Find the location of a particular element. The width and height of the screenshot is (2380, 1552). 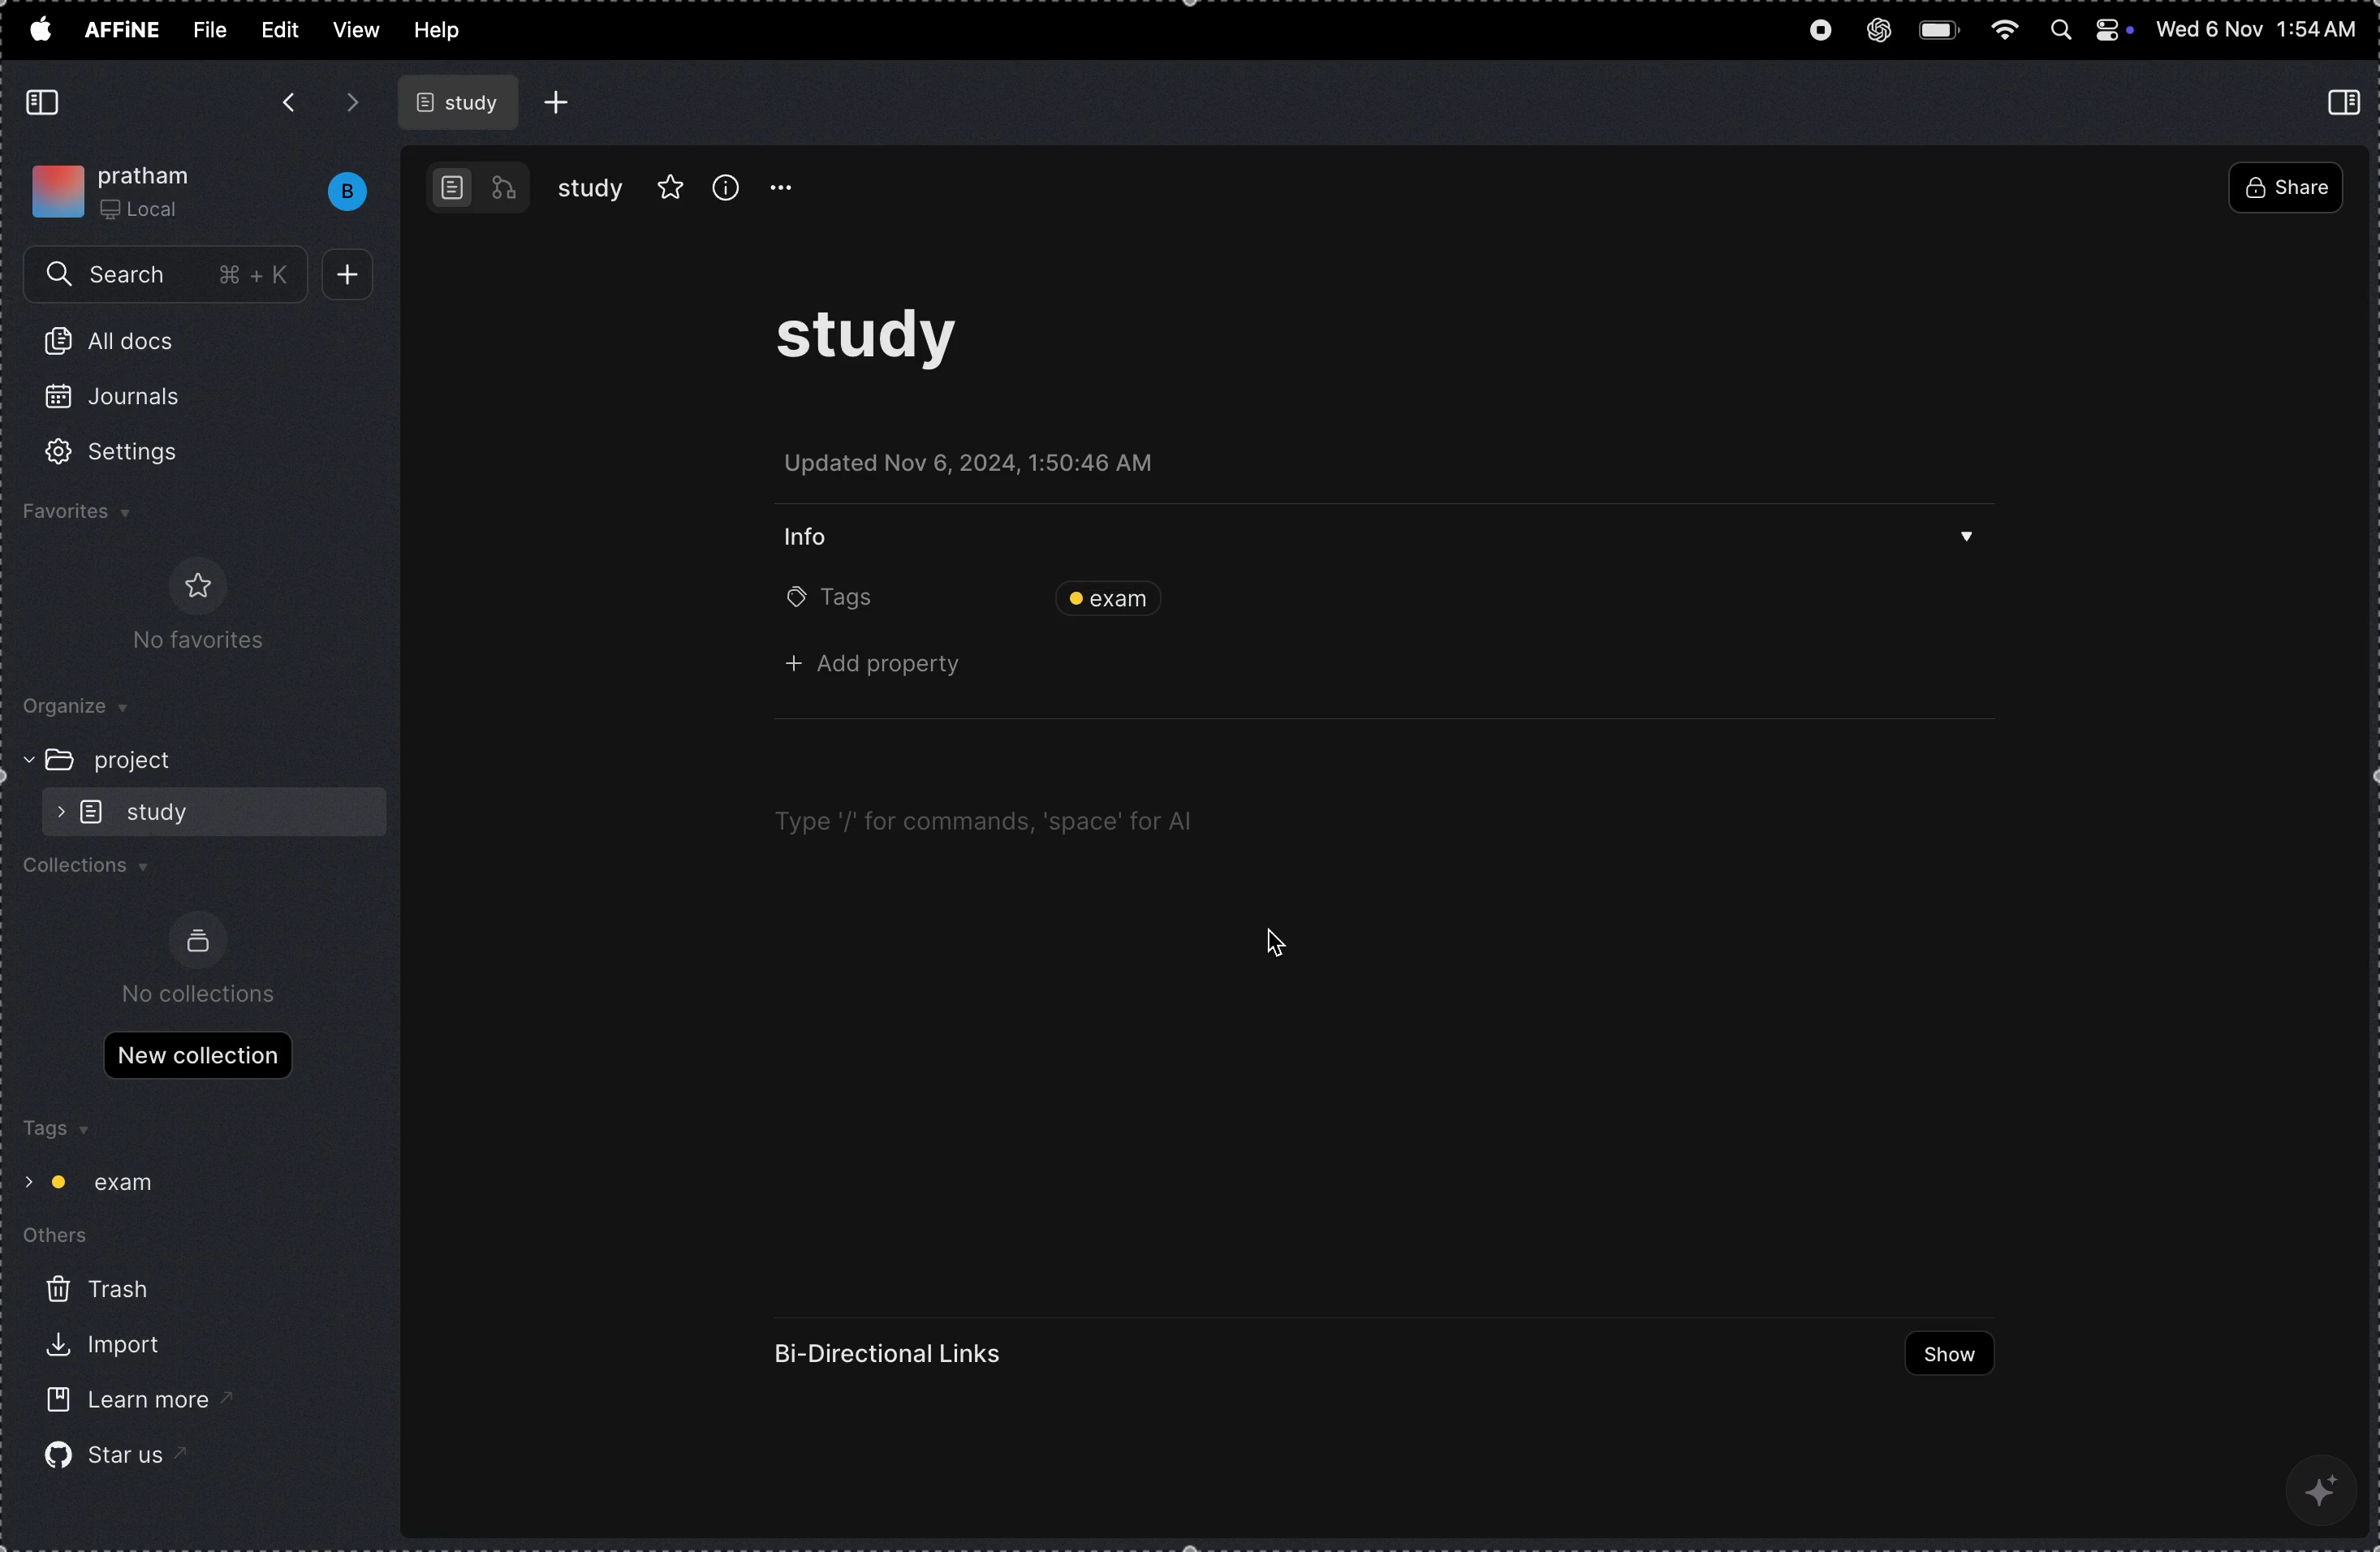

sub folder study is located at coordinates (164, 810).